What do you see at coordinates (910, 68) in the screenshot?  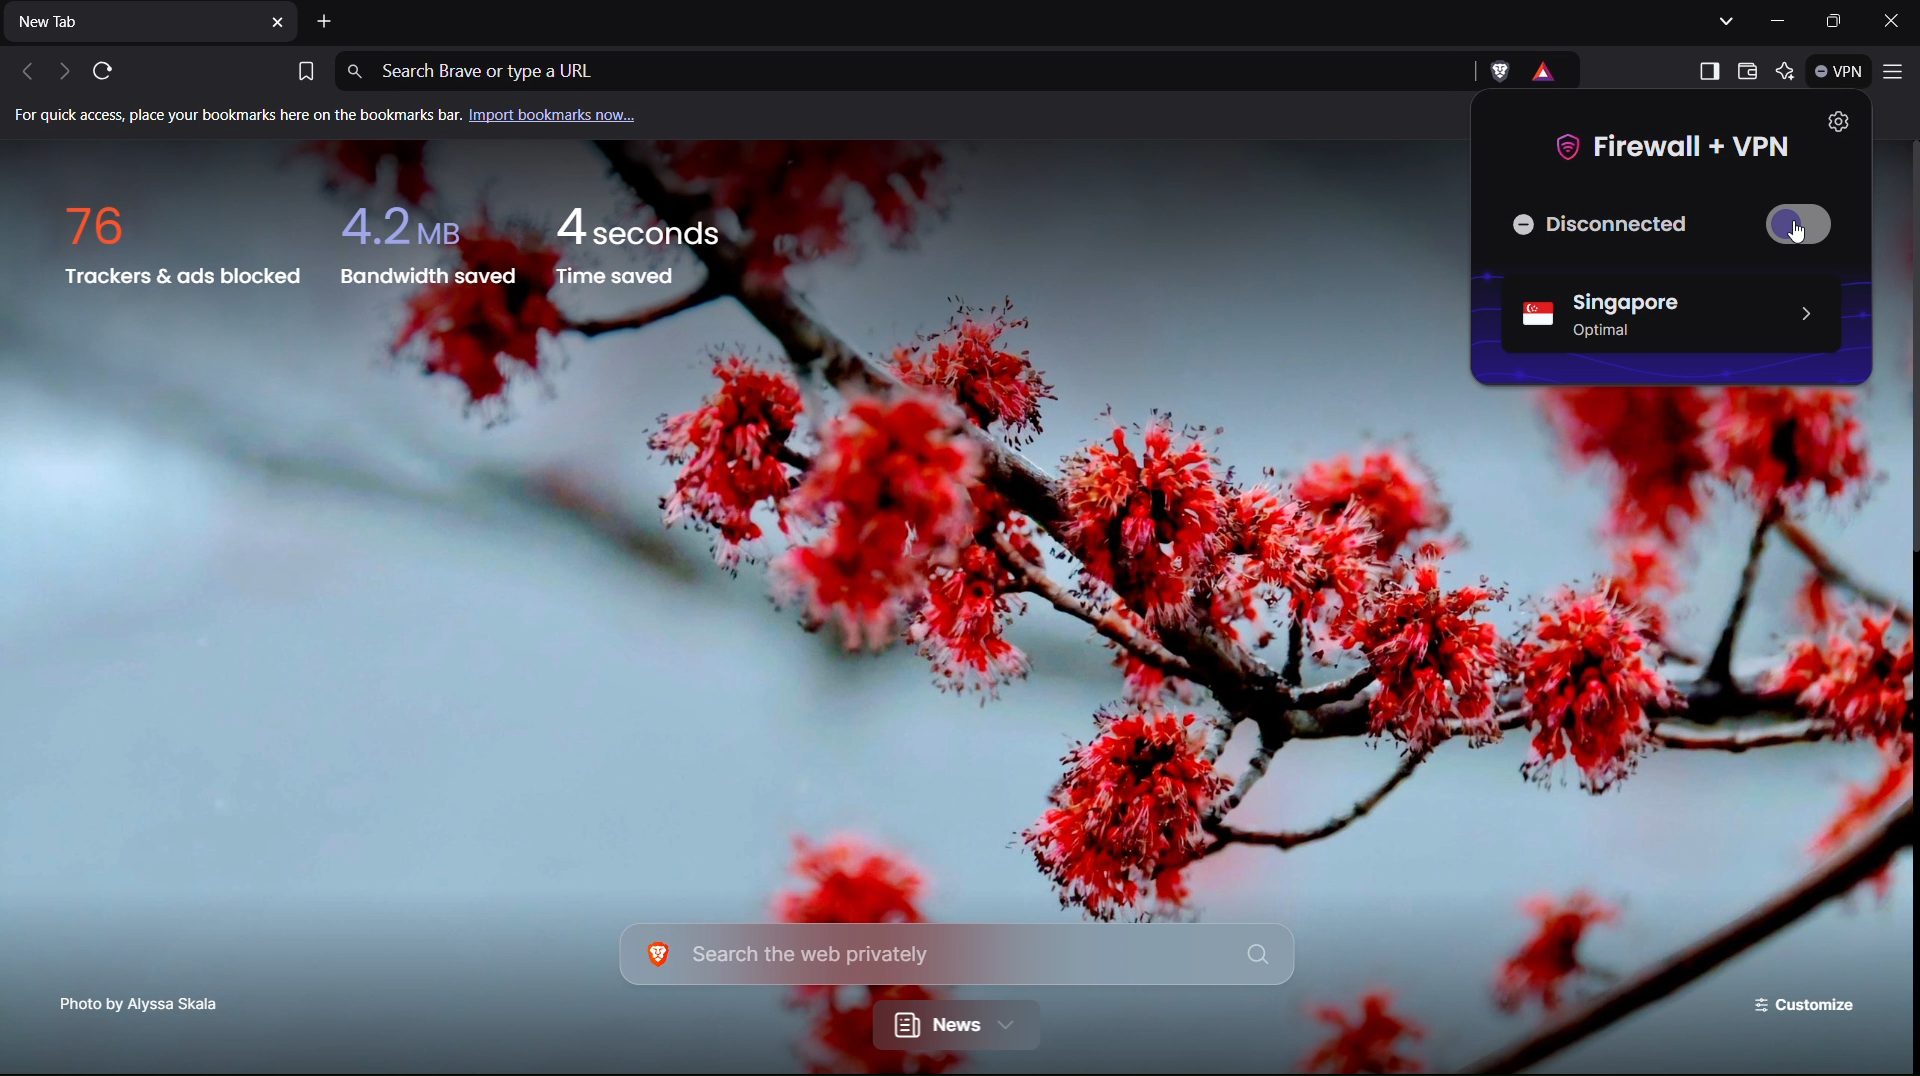 I see `Address Bar` at bounding box center [910, 68].